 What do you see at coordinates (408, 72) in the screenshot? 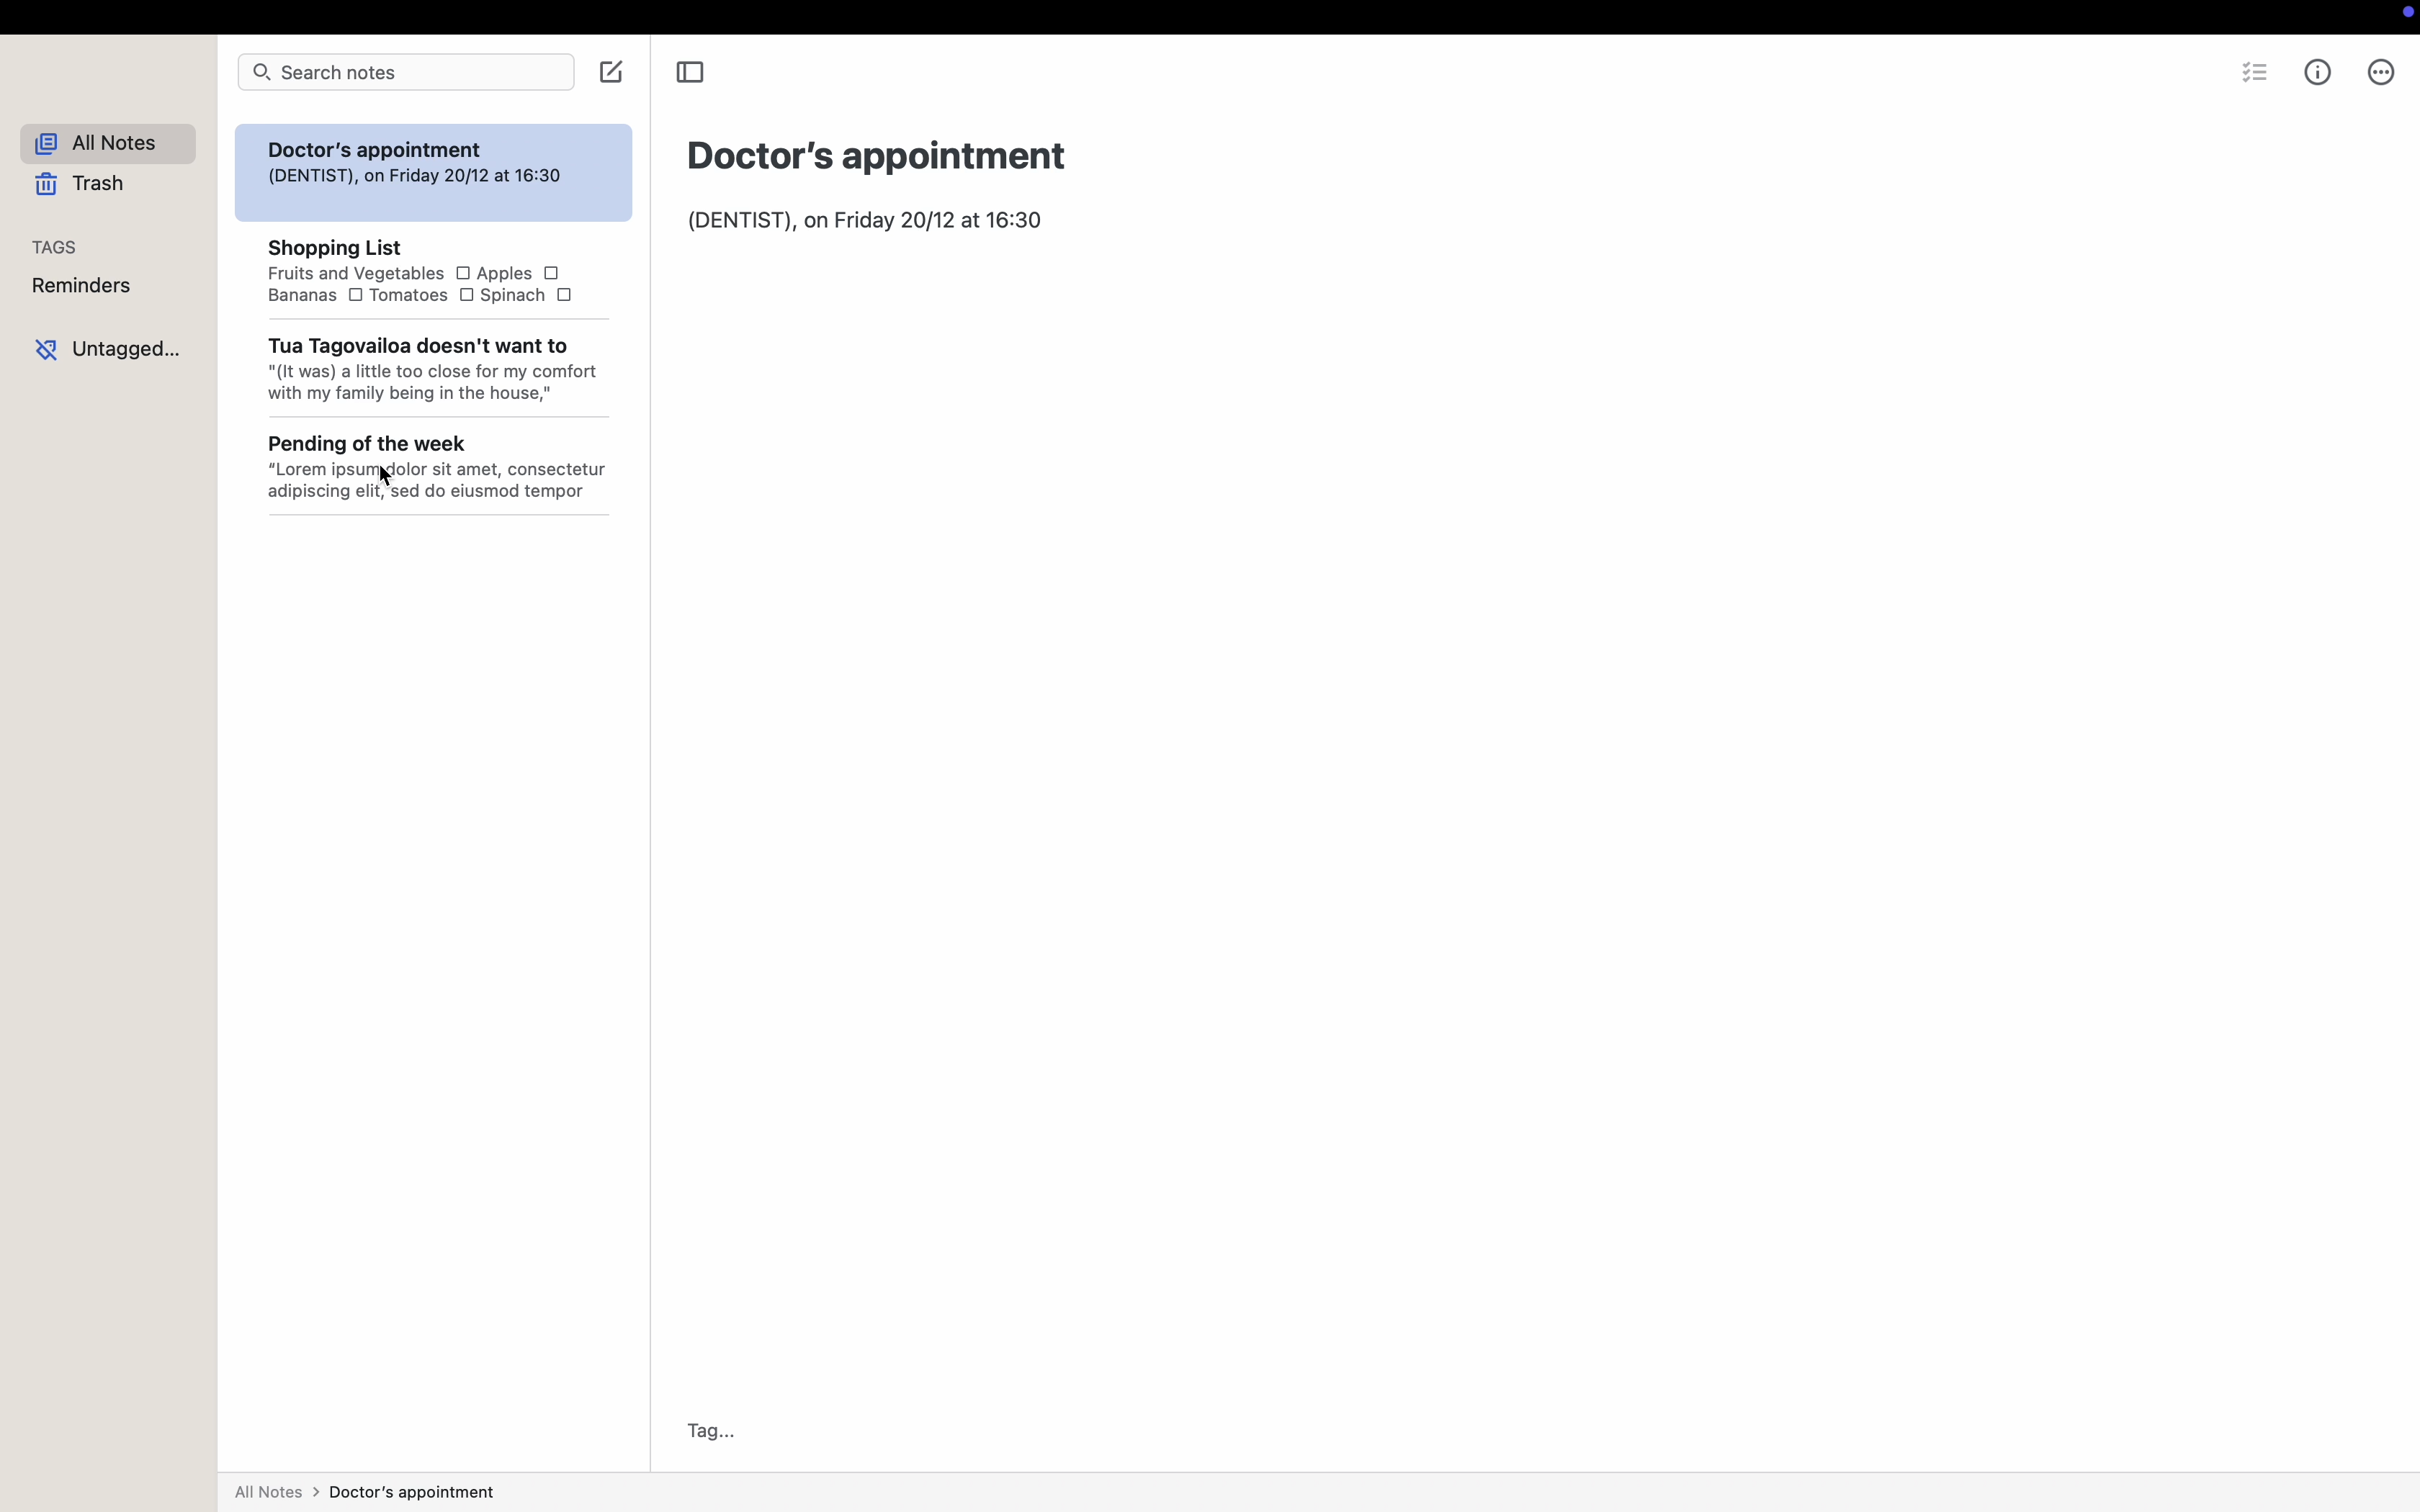
I see `search notes` at bounding box center [408, 72].